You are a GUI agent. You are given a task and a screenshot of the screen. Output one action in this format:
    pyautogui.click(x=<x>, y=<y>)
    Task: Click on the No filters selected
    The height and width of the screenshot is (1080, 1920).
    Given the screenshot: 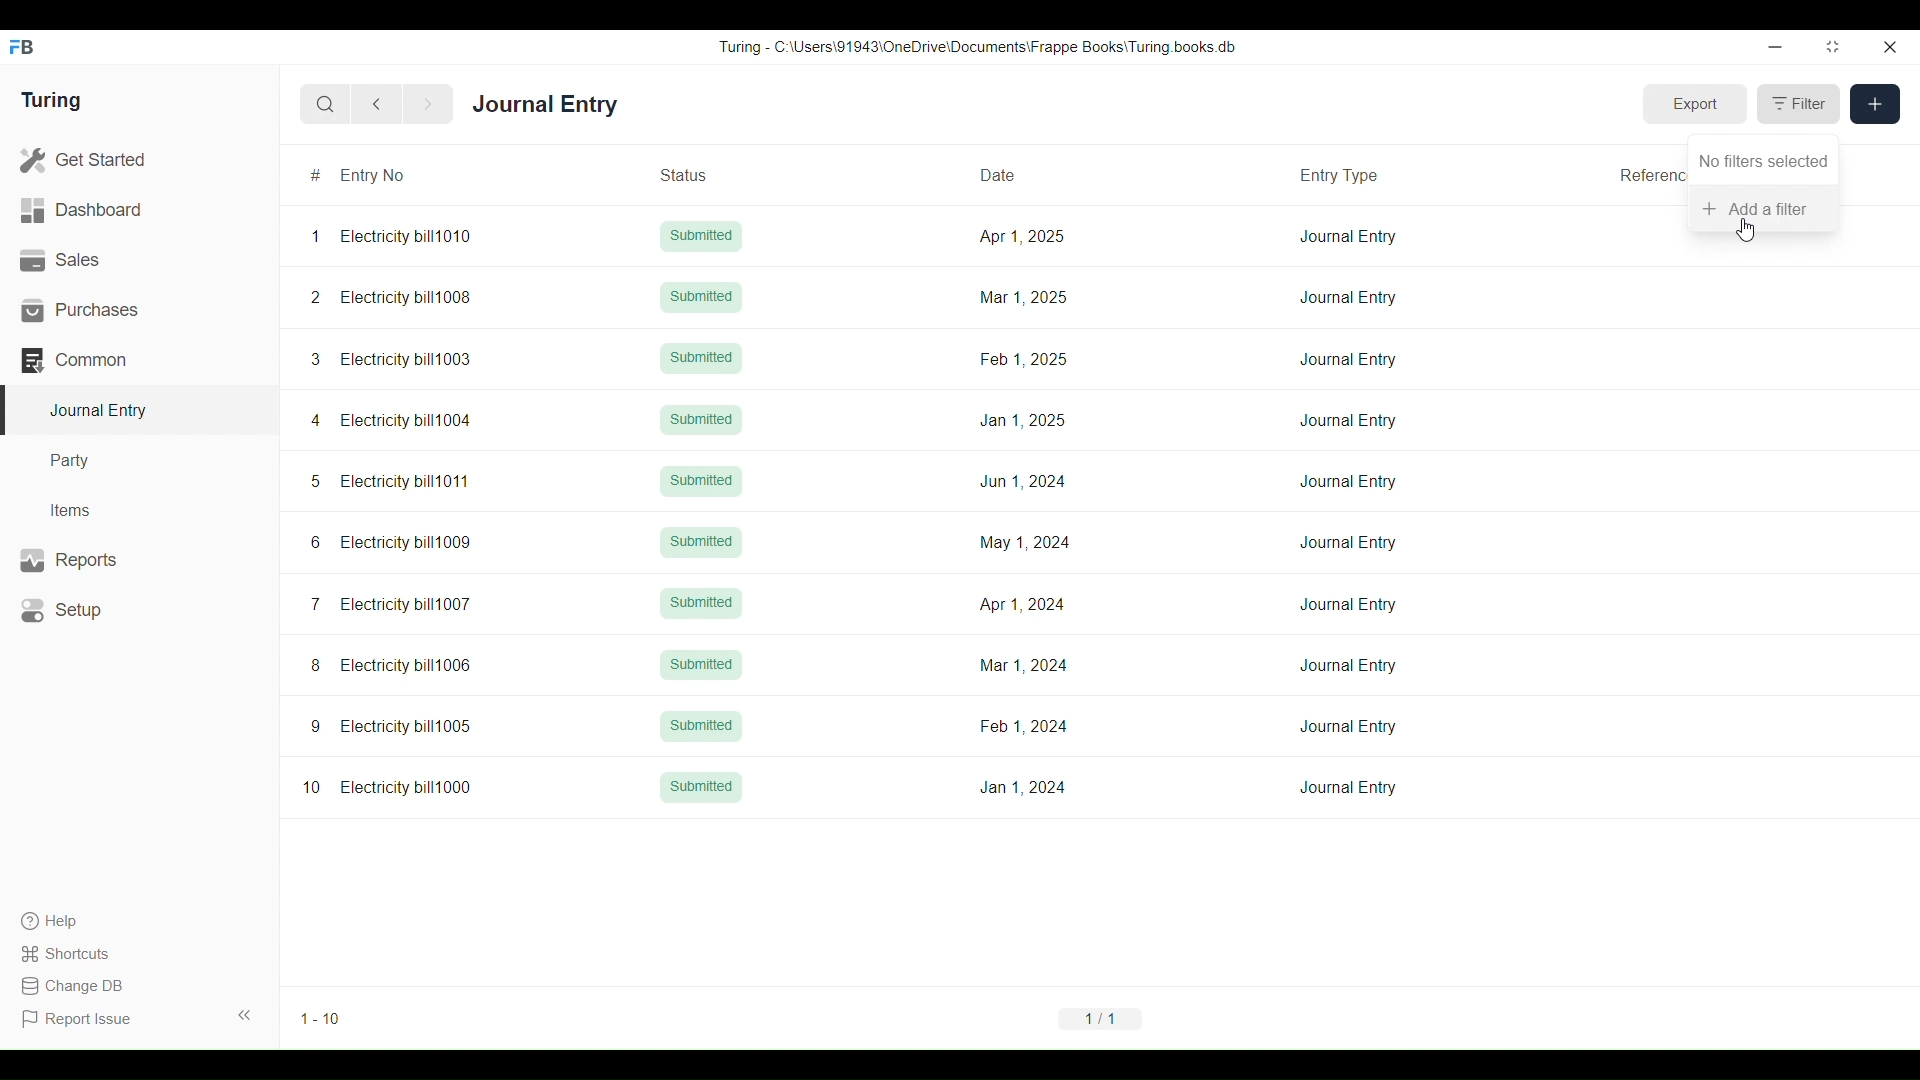 What is the action you would take?
    pyautogui.click(x=1764, y=161)
    